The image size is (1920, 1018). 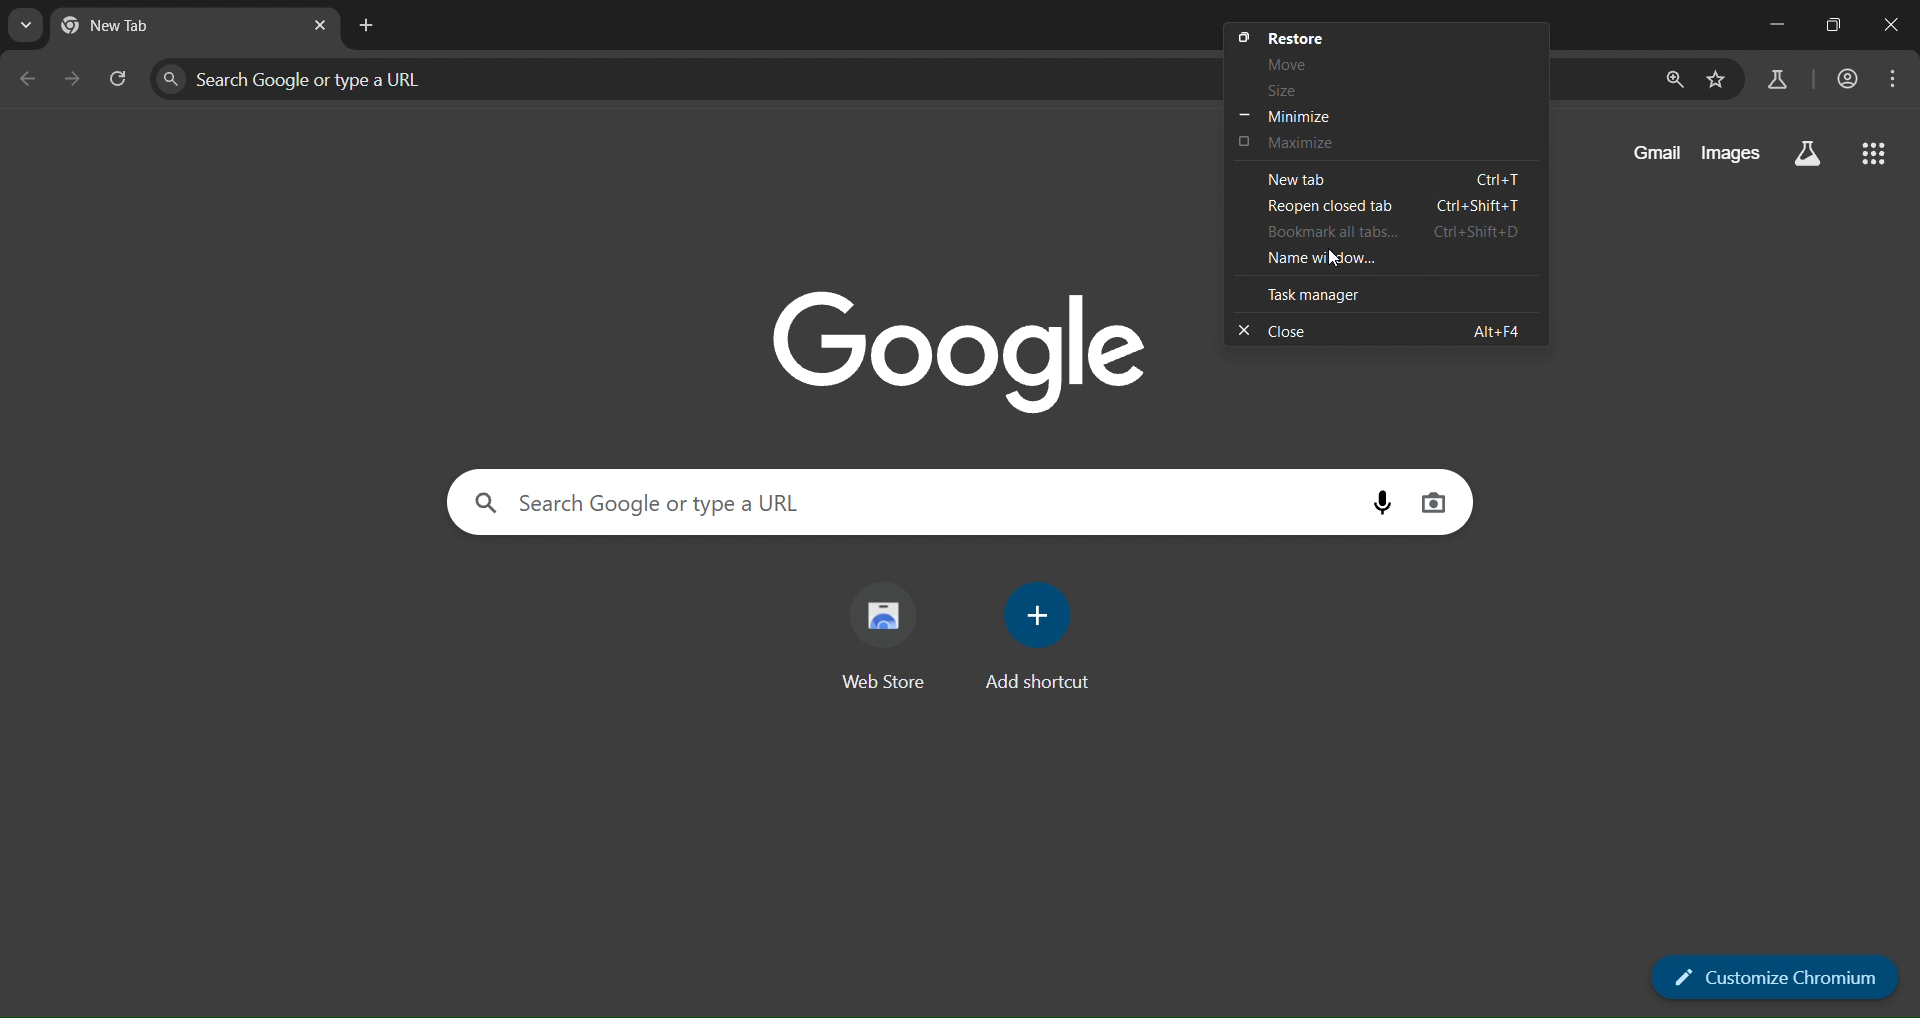 What do you see at coordinates (1851, 78) in the screenshot?
I see `account` at bounding box center [1851, 78].